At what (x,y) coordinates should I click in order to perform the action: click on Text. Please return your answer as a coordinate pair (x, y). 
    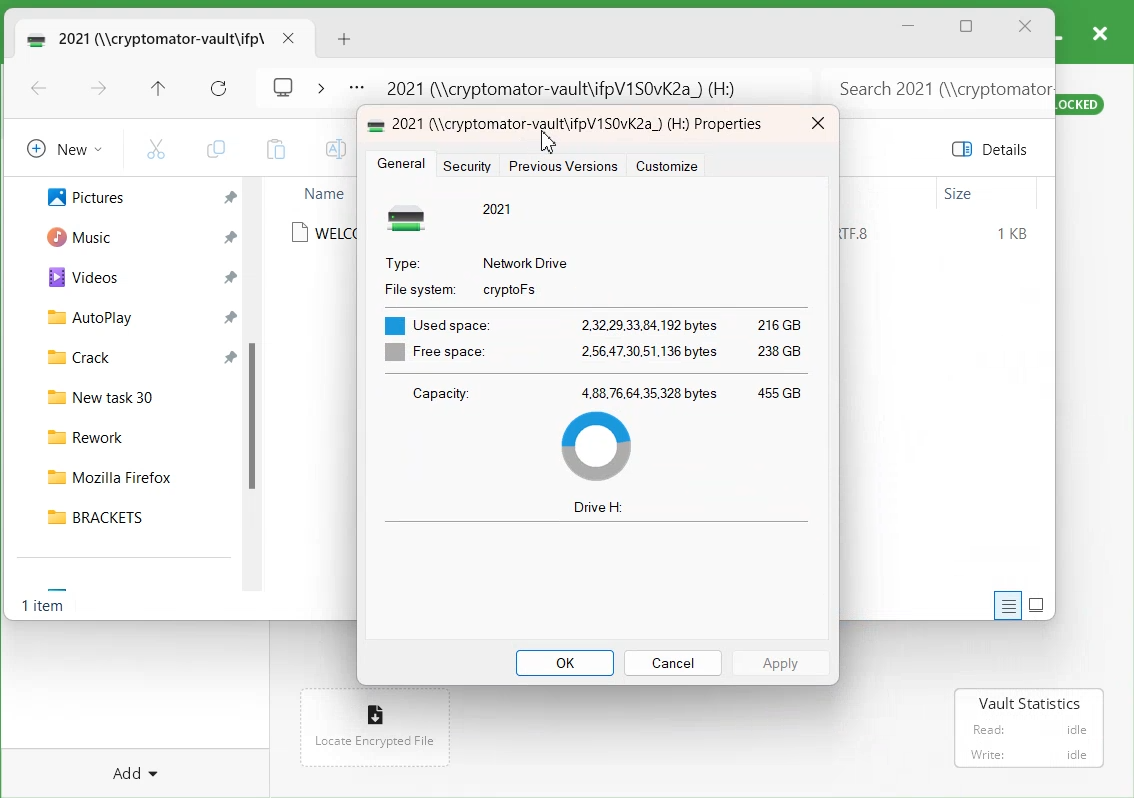
    Looking at the image, I should click on (46, 608).